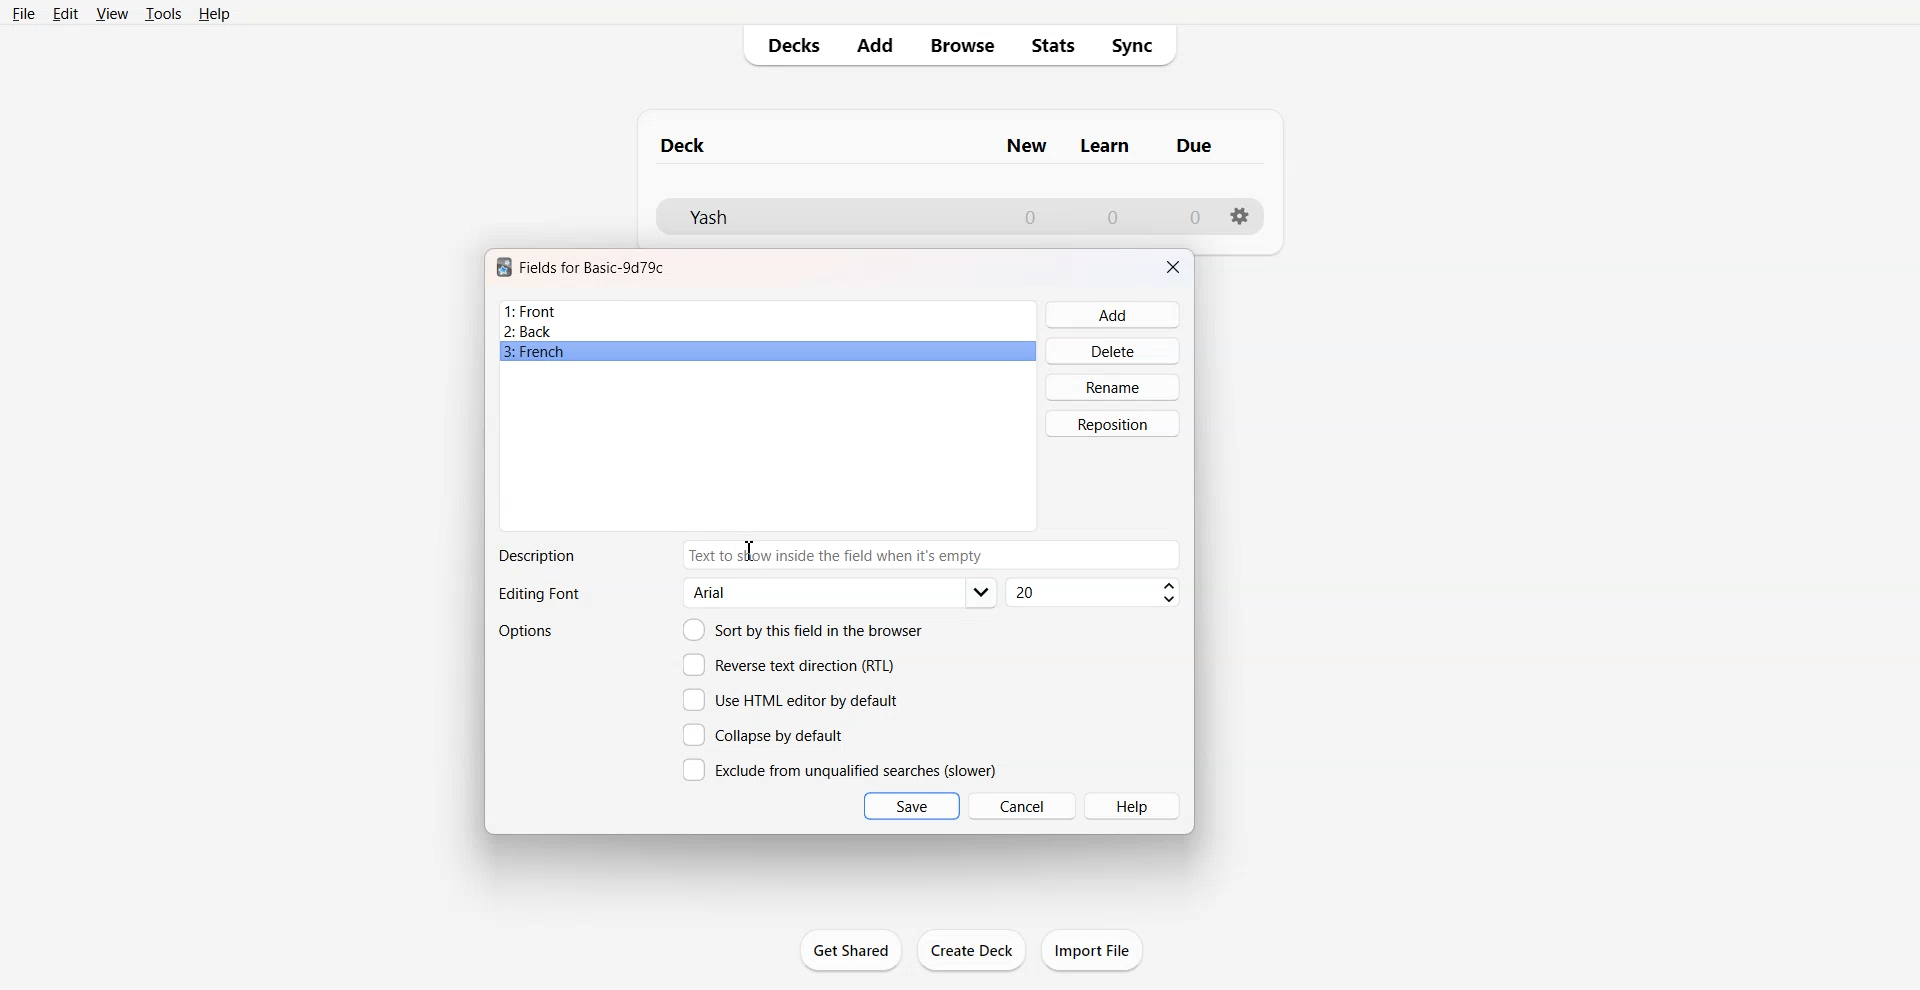  What do you see at coordinates (1113, 424) in the screenshot?
I see `Reposition` at bounding box center [1113, 424].